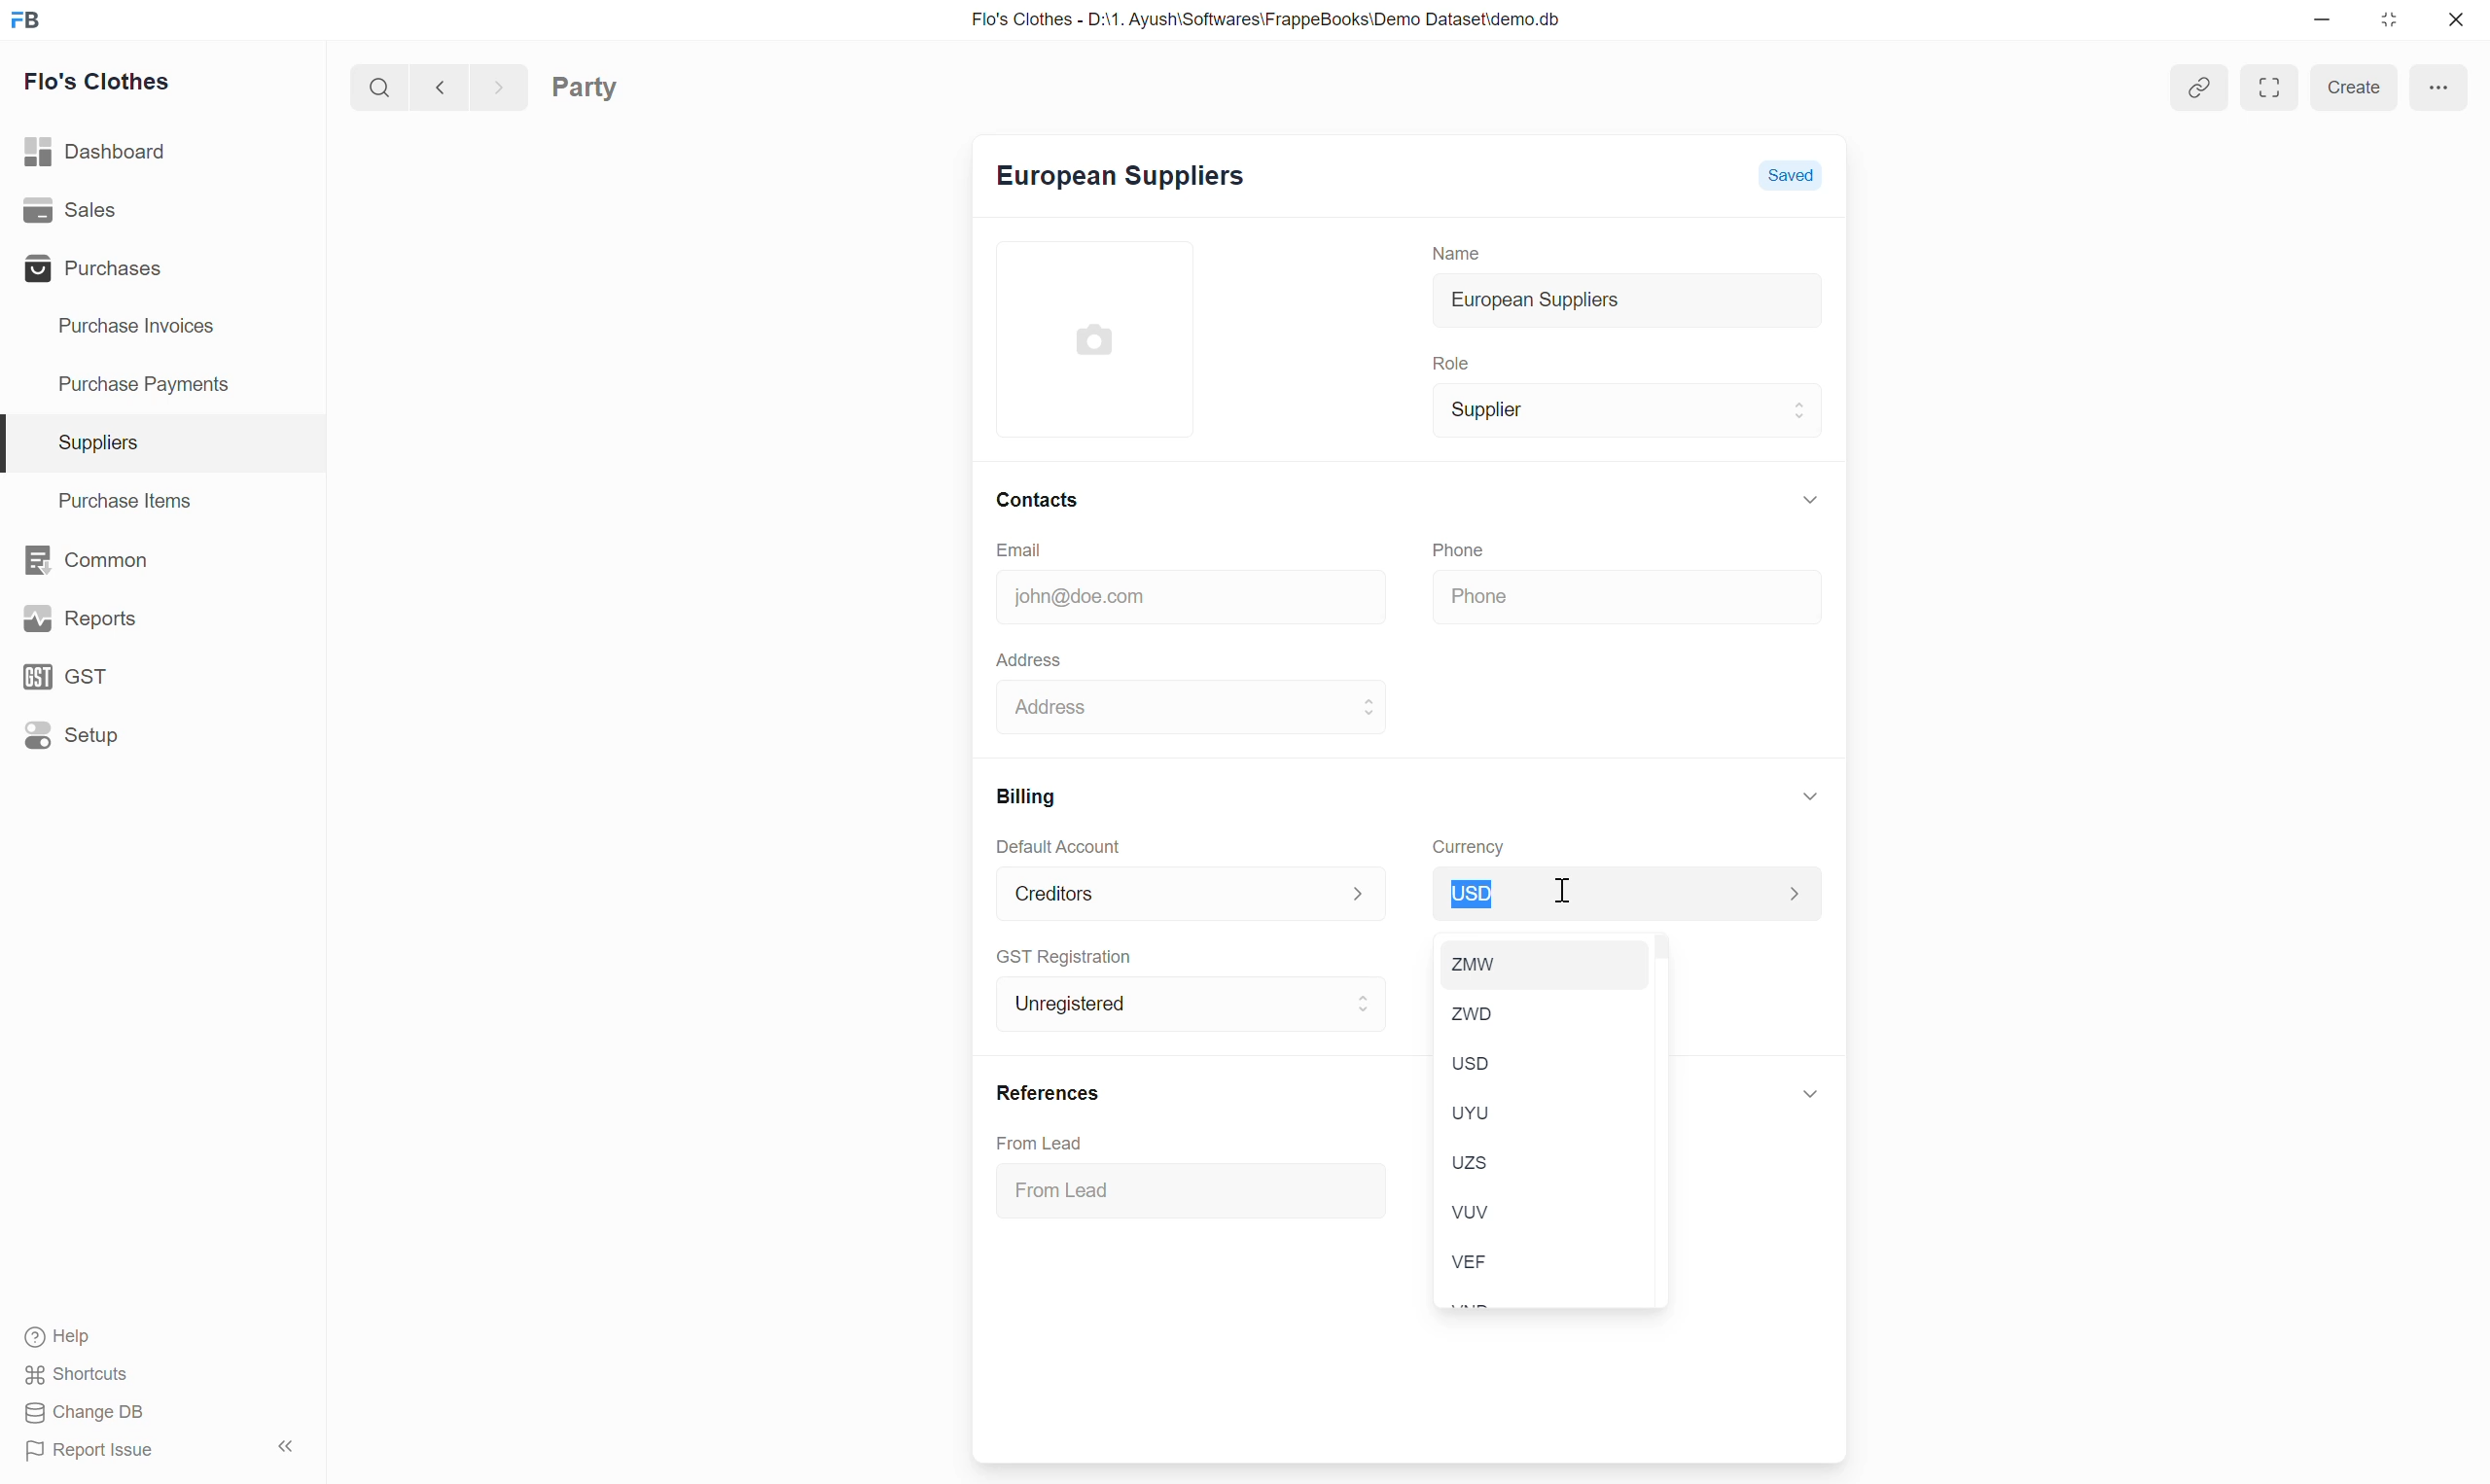 This screenshot has width=2490, height=1484. What do you see at coordinates (433, 85) in the screenshot?
I see `go back` at bounding box center [433, 85].